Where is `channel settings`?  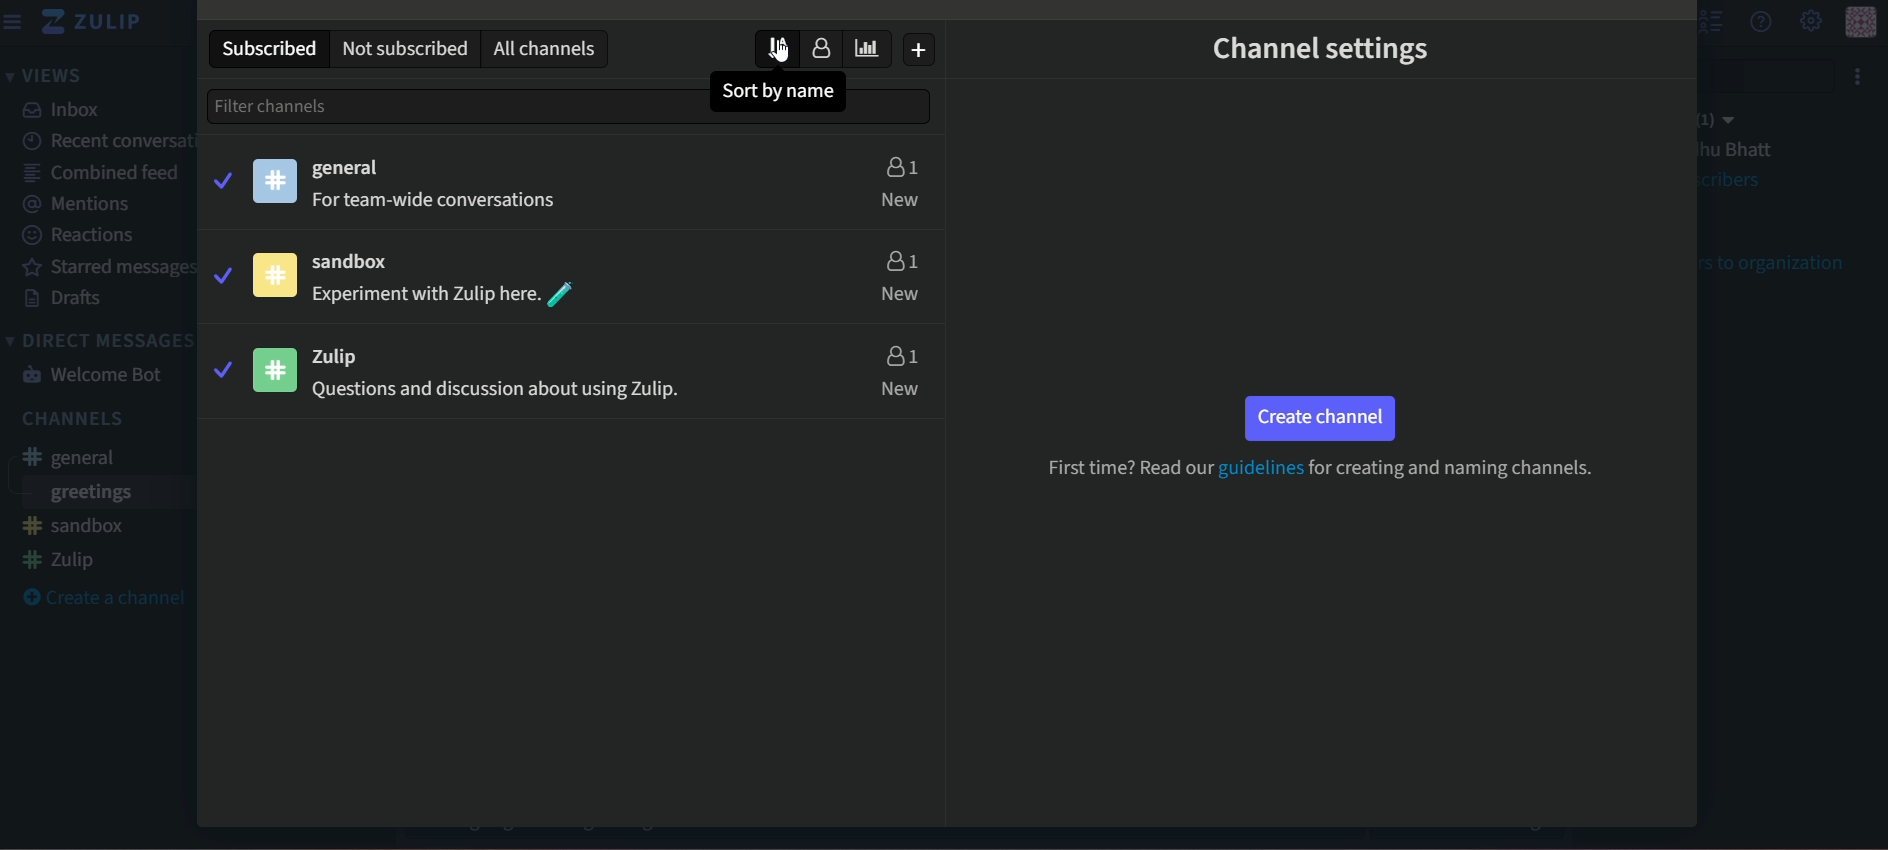 channel settings is located at coordinates (1321, 49).